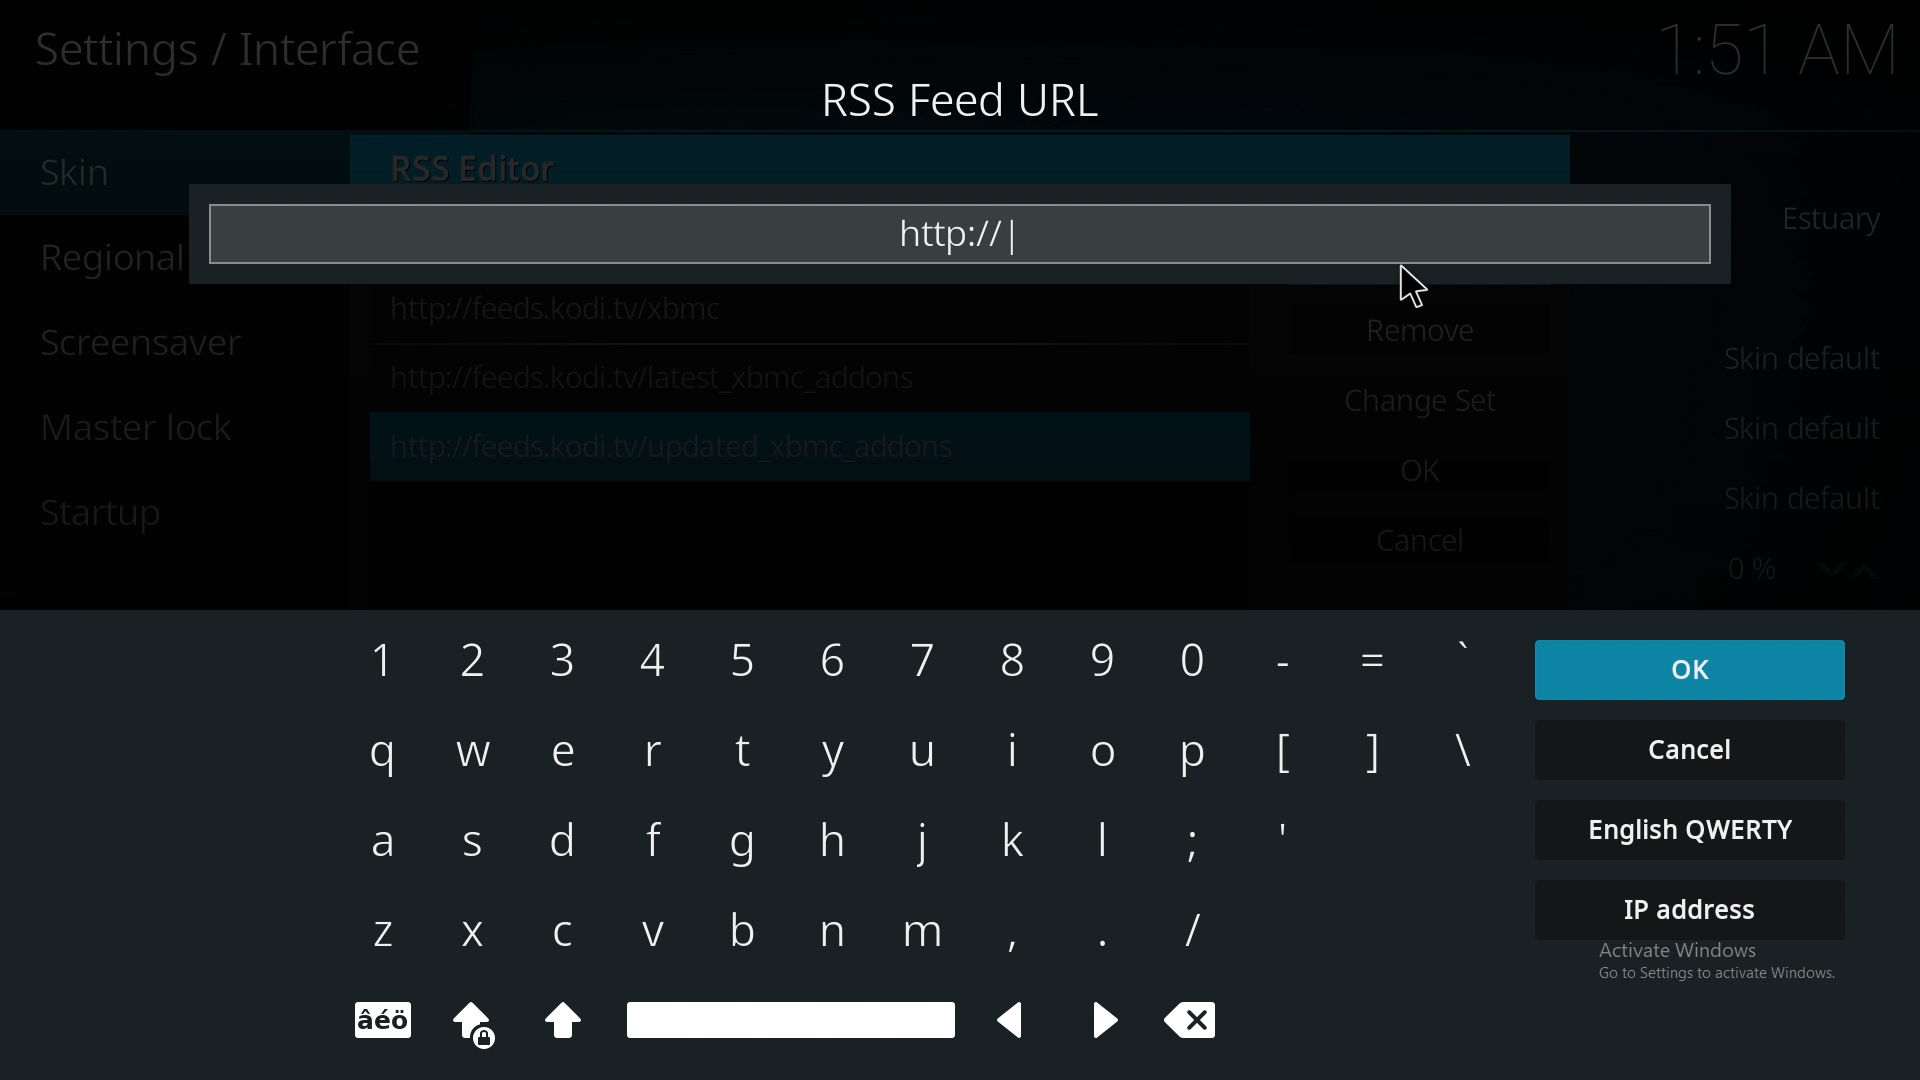 This screenshot has height=1080, width=1920. Describe the element at coordinates (1464, 750) in the screenshot. I see `\` at that location.